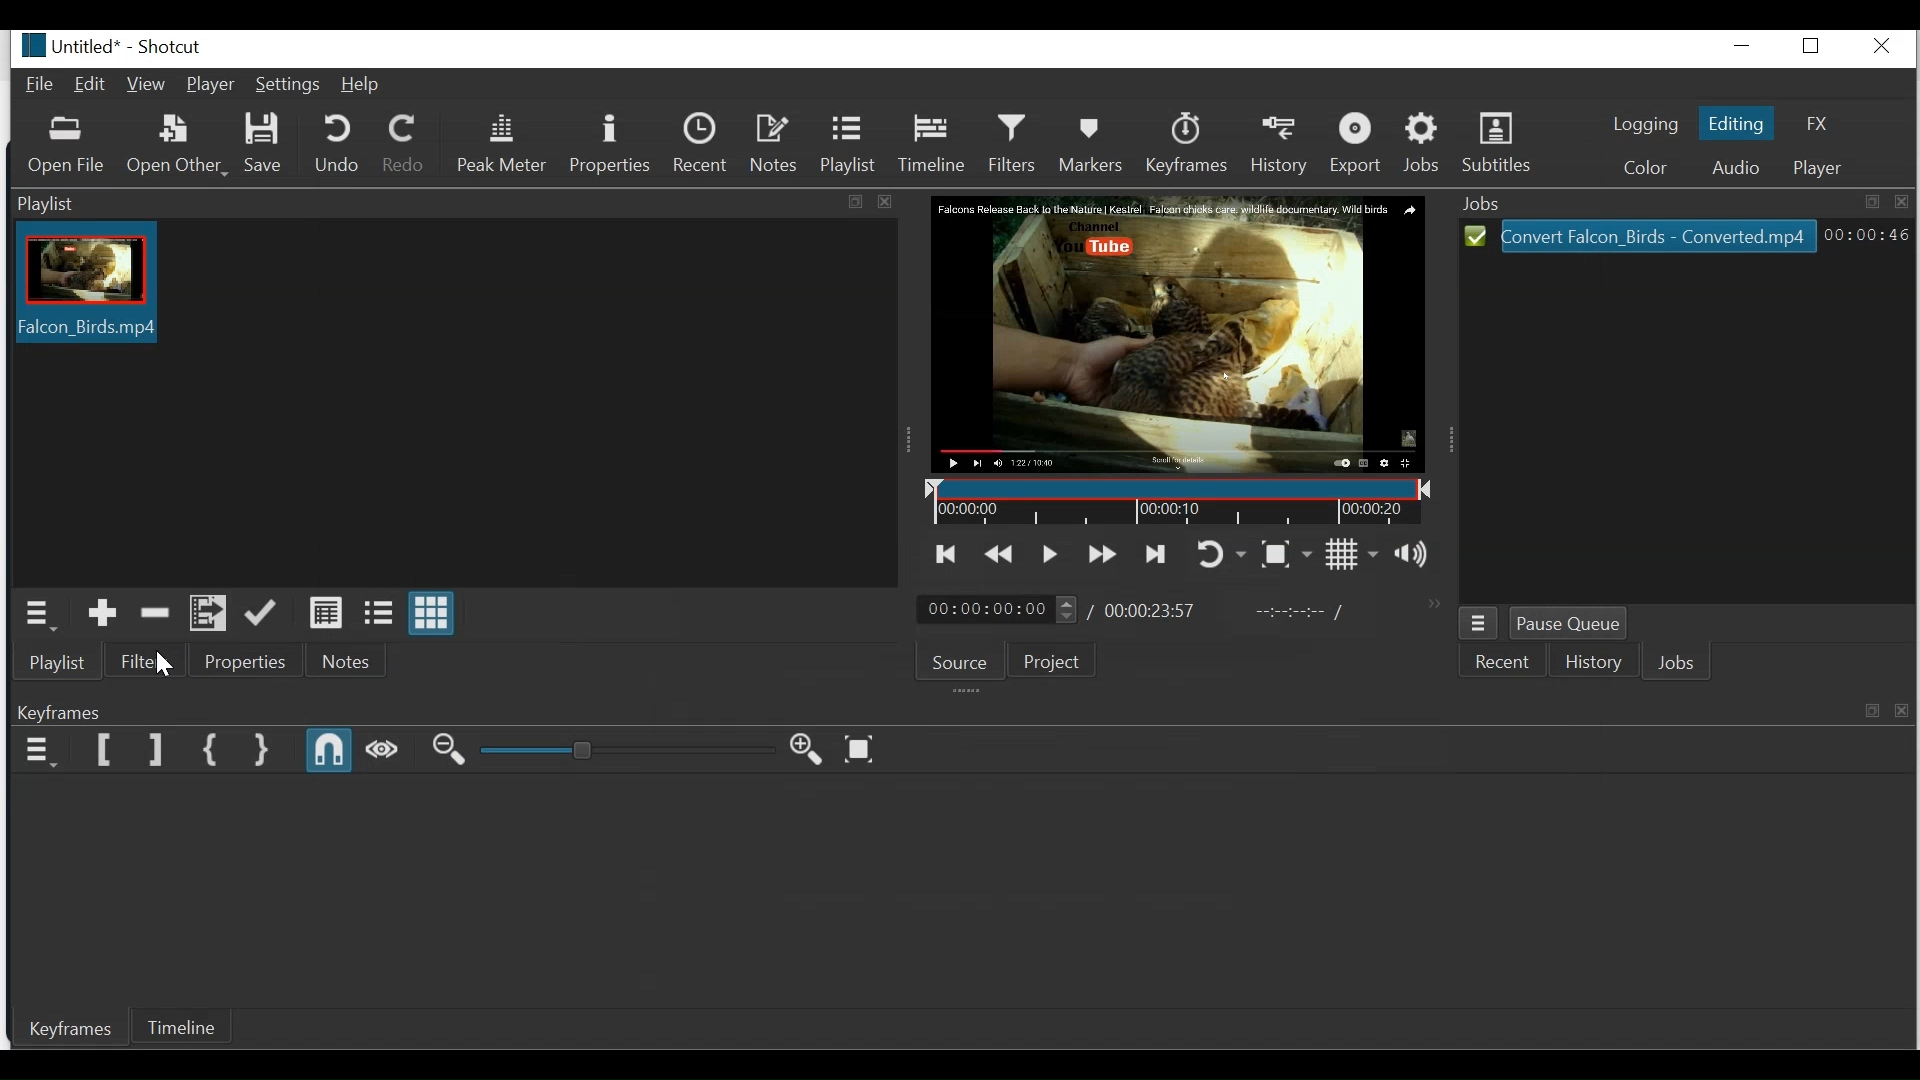 The height and width of the screenshot is (1080, 1920). Describe the element at coordinates (382, 753) in the screenshot. I see `Scrub Wile dragging` at that location.